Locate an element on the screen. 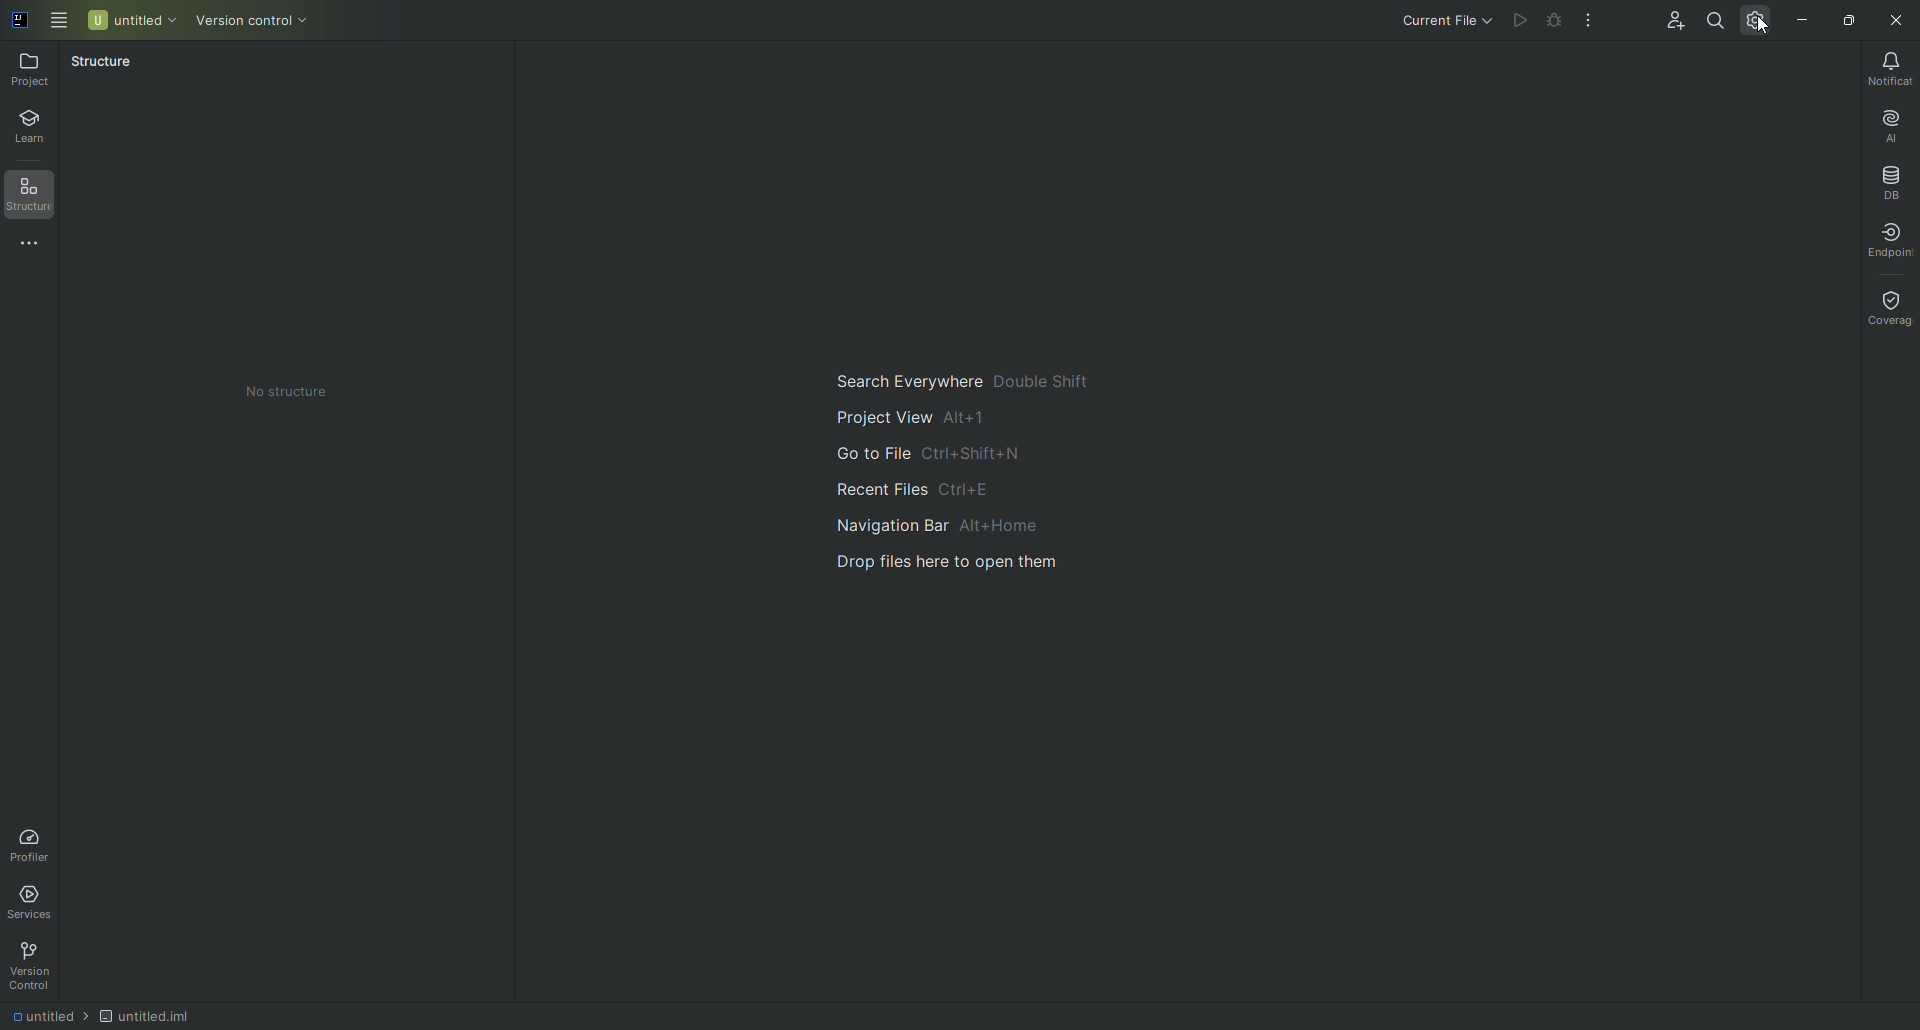 This screenshot has width=1920, height=1030. Current file is located at coordinates (1441, 19).